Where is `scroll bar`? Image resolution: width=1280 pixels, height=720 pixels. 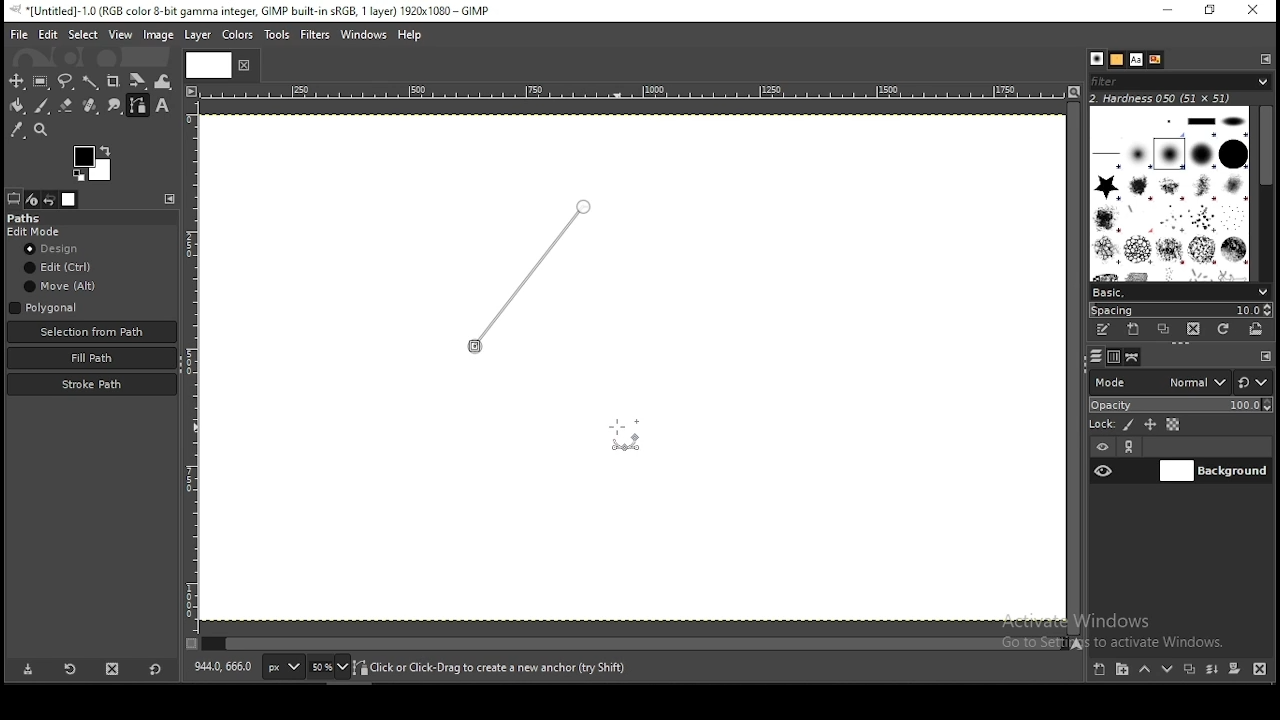
scroll bar is located at coordinates (1263, 194).